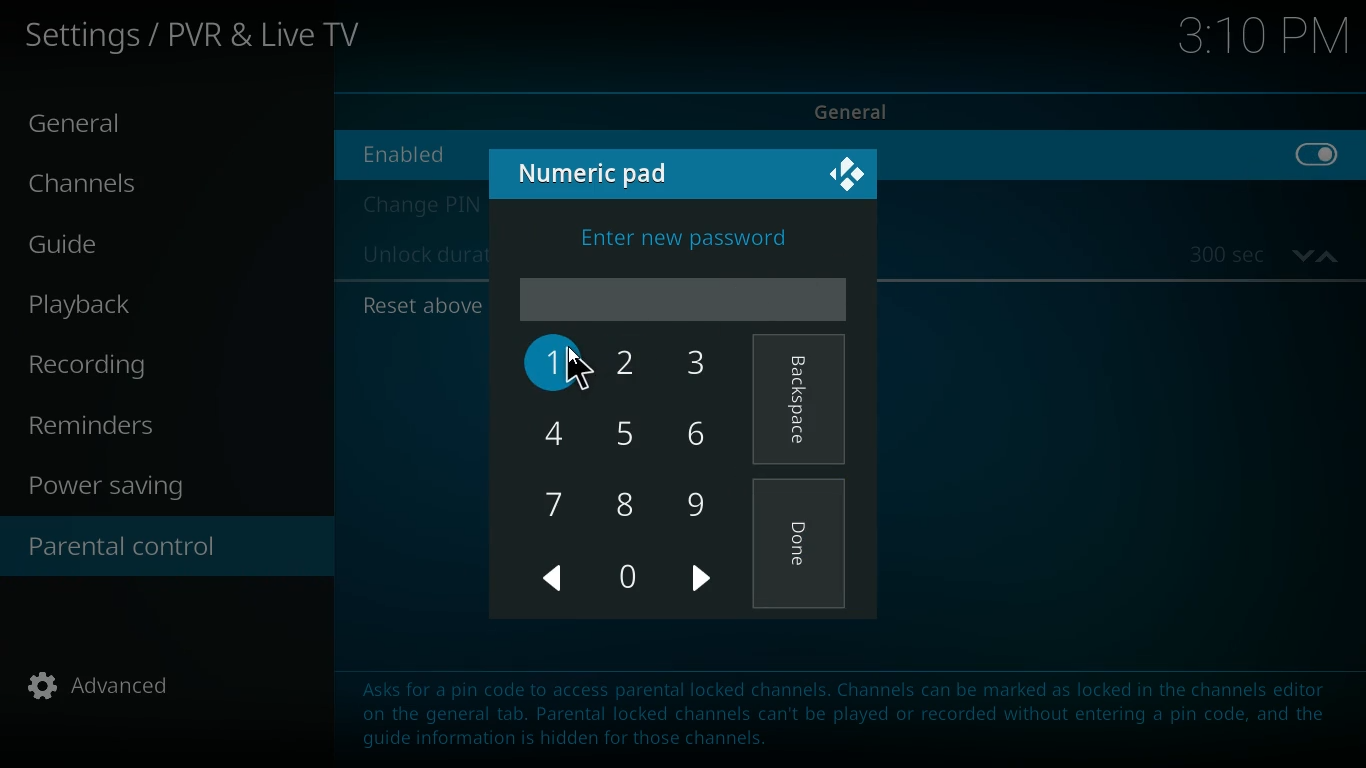 This screenshot has height=768, width=1366. What do you see at coordinates (632, 365) in the screenshot?
I see `2` at bounding box center [632, 365].